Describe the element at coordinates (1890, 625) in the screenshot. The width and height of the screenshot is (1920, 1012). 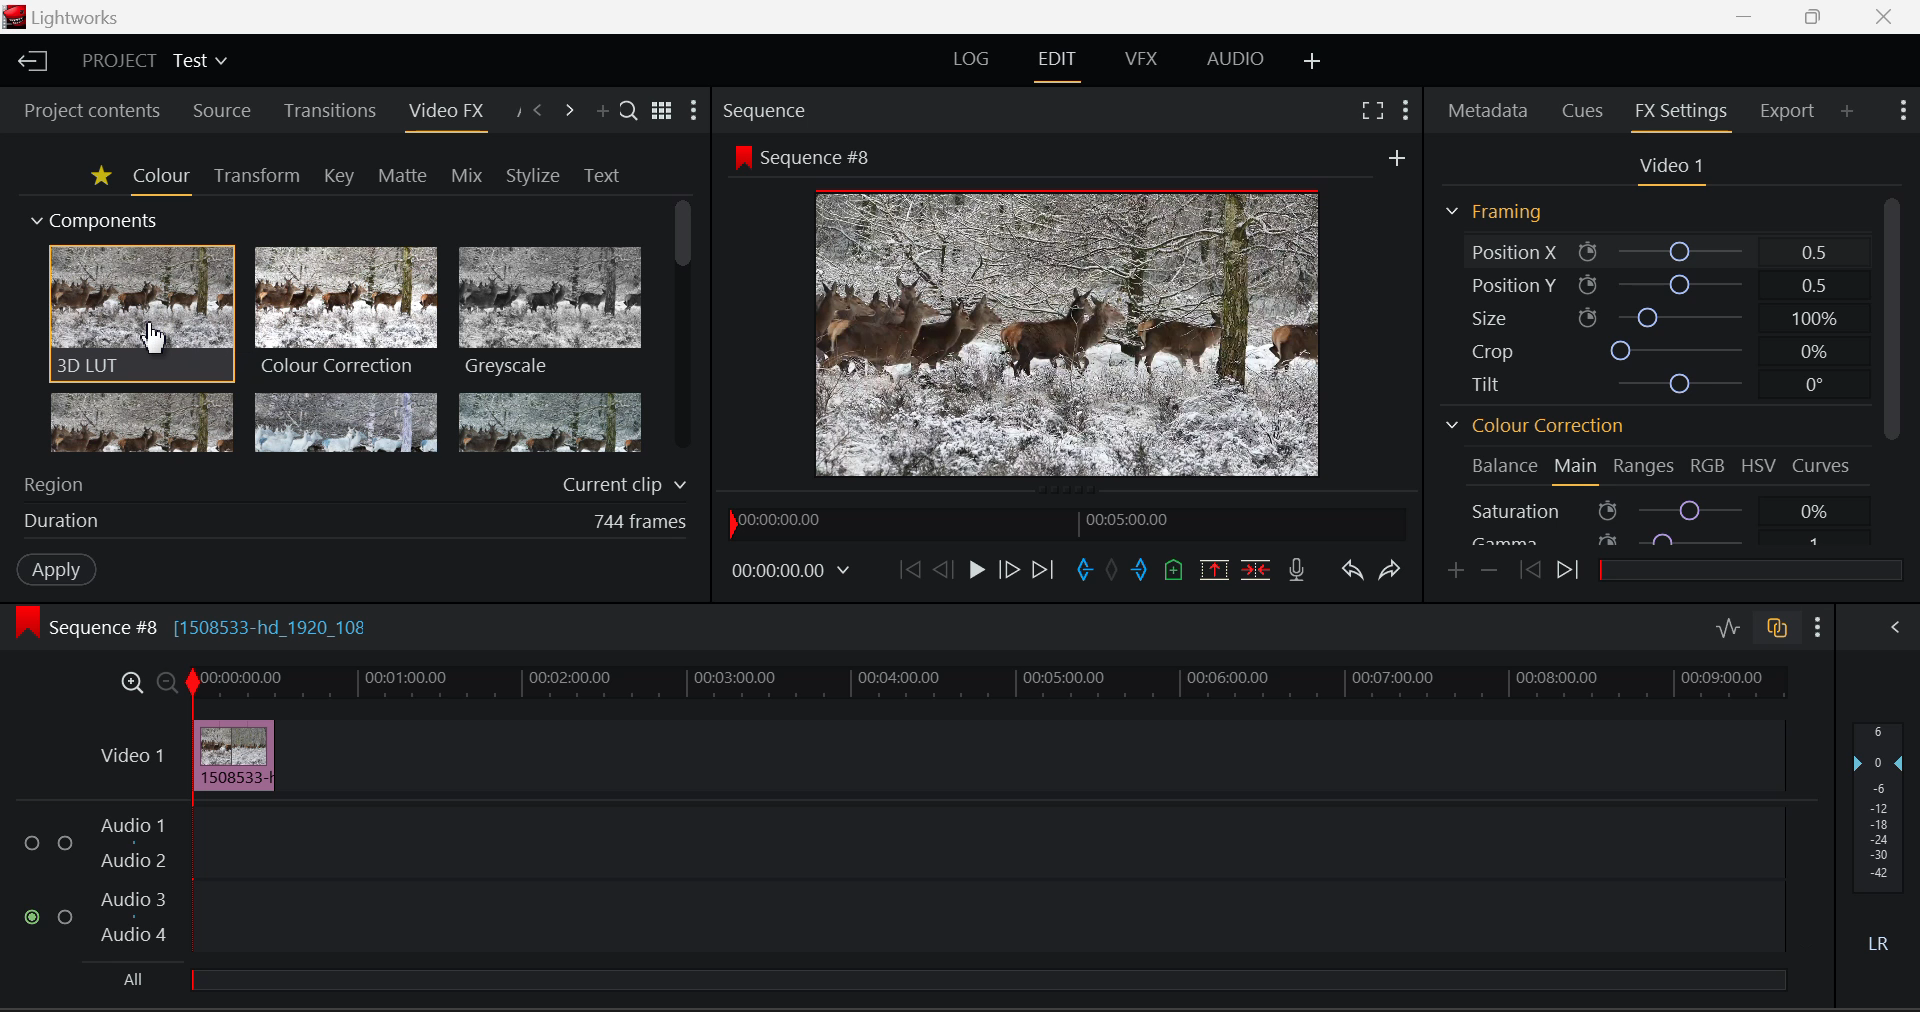
I see `Show Audio Mix` at that location.